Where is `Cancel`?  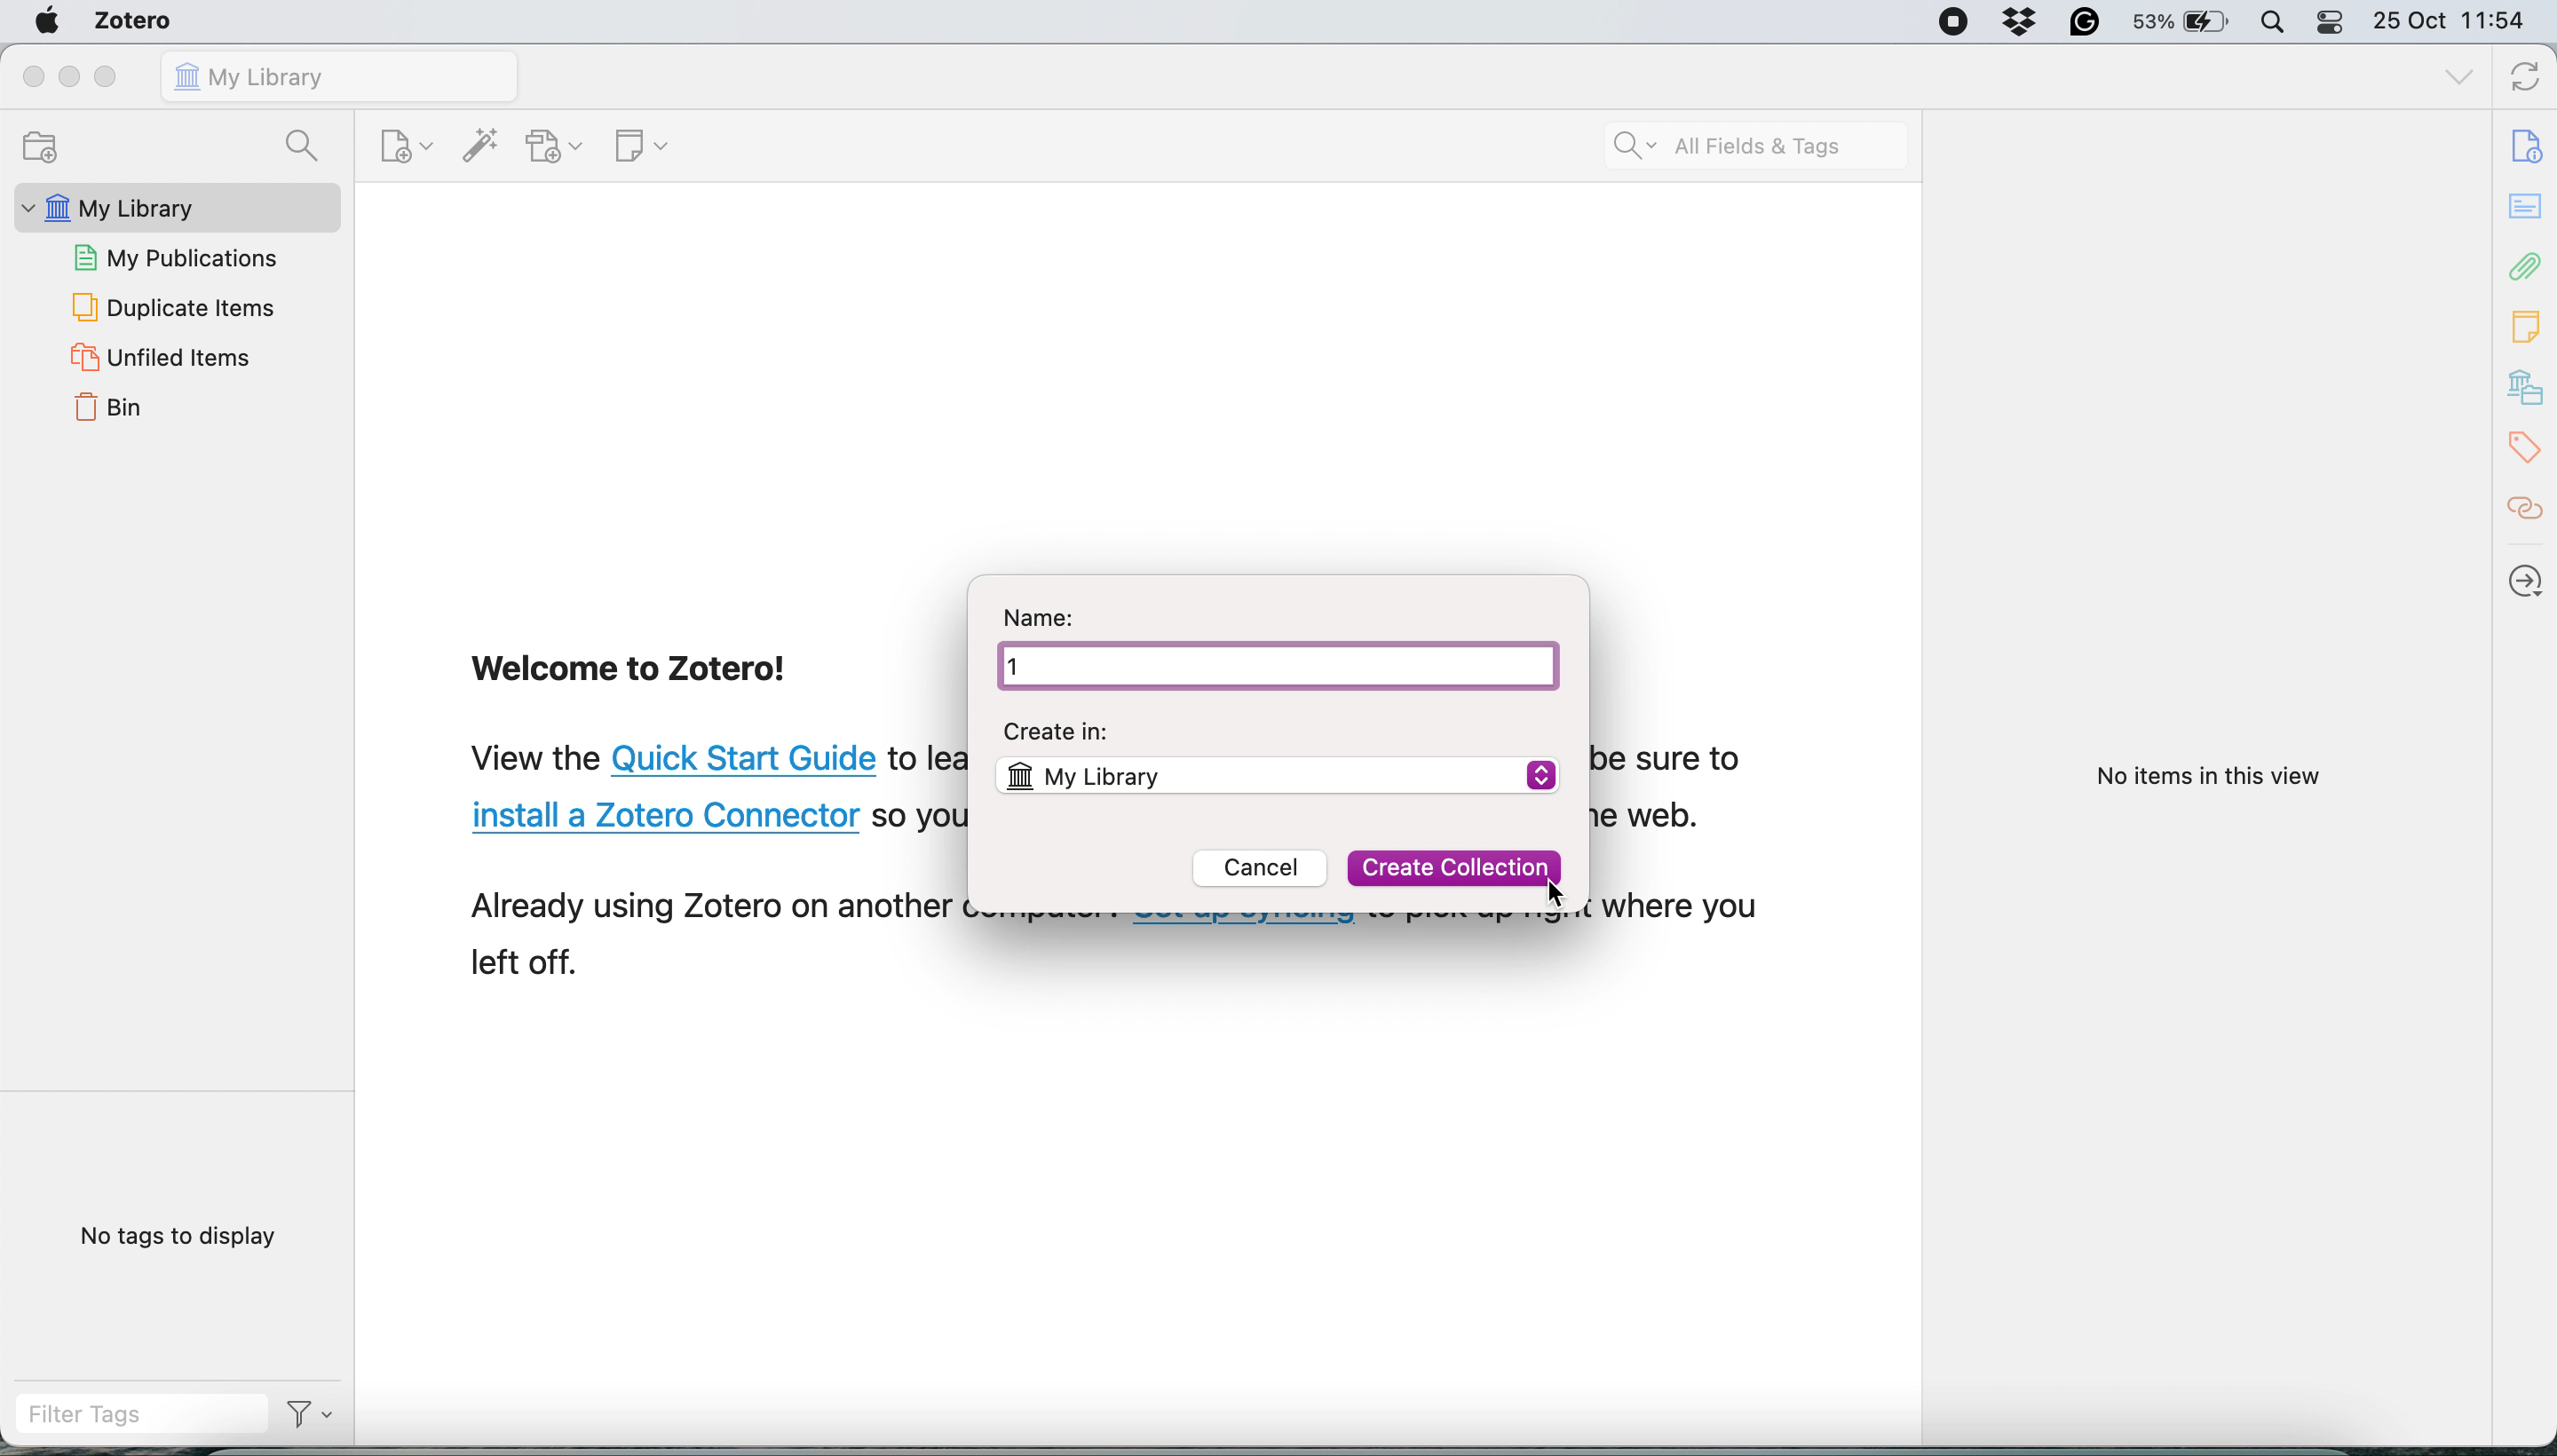
Cancel is located at coordinates (1264, 872).